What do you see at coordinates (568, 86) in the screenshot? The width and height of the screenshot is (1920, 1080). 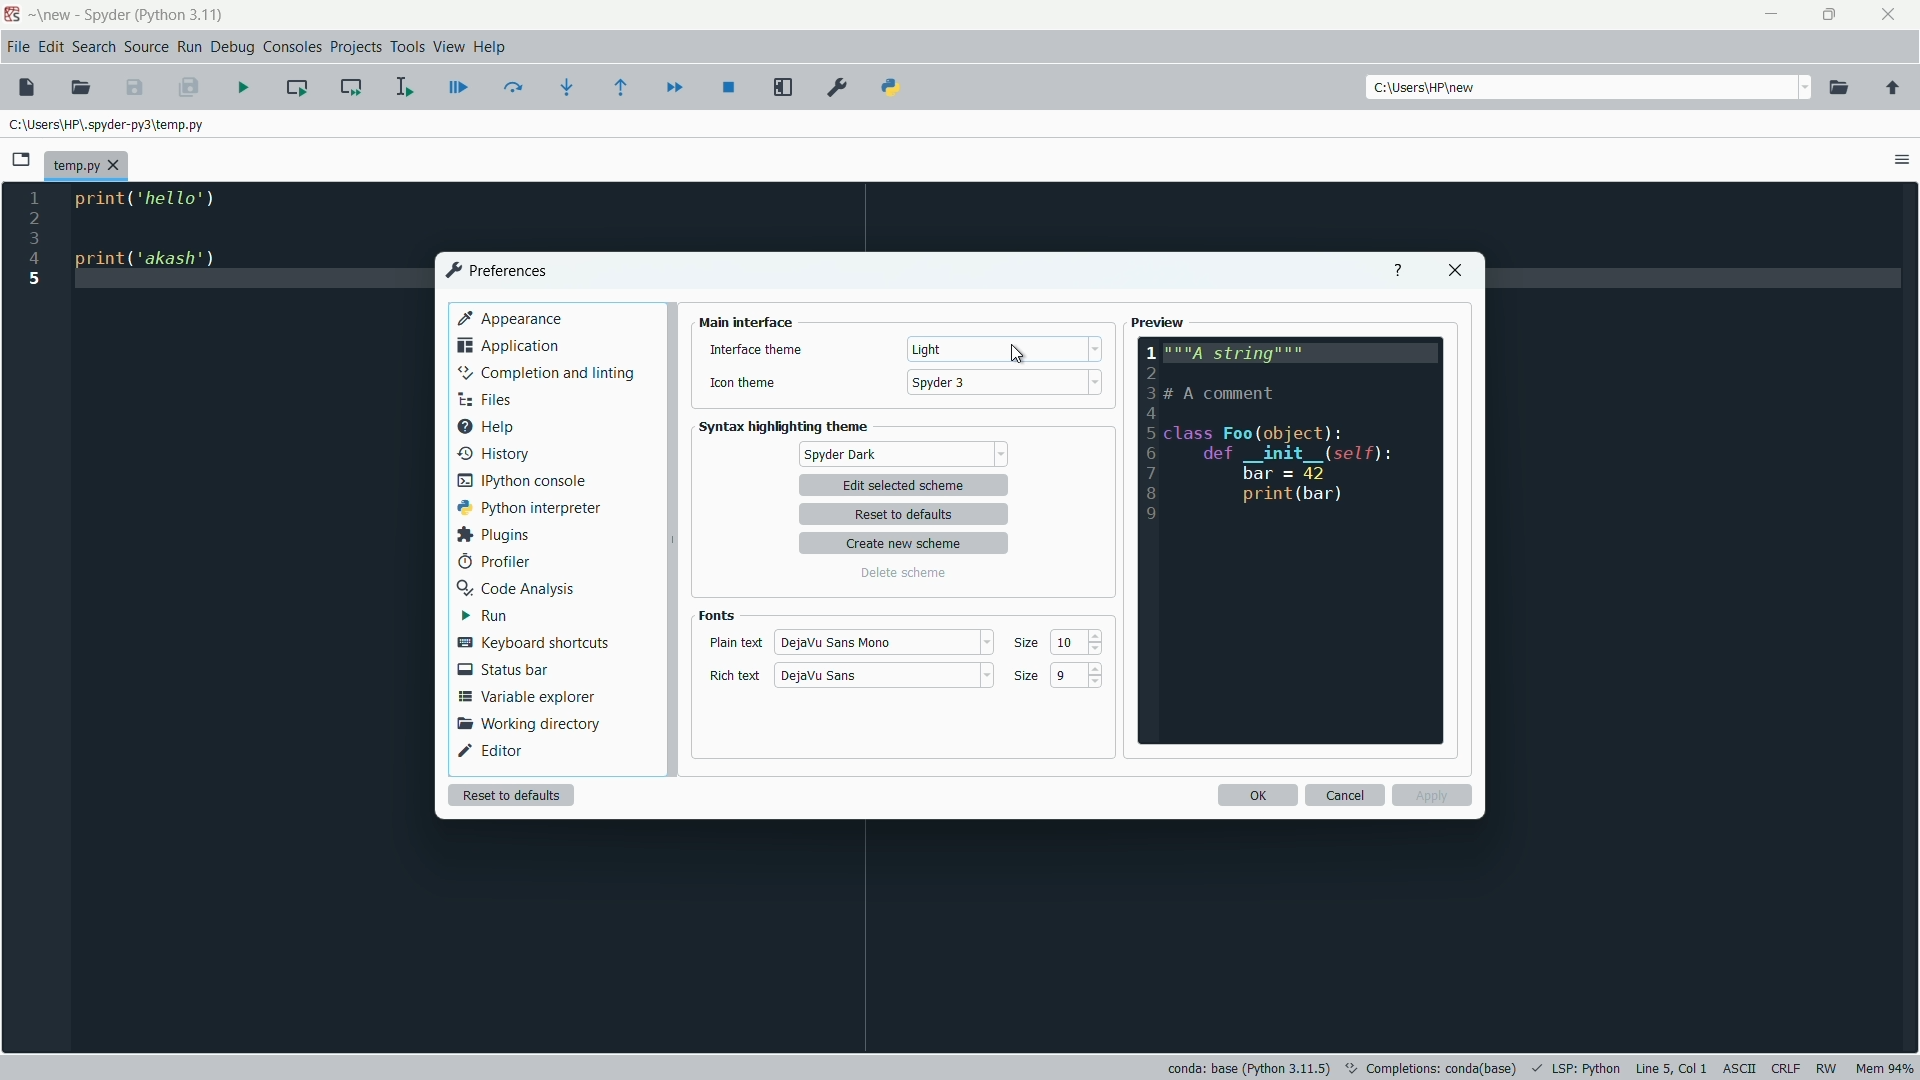 I see `step into function` at bounding box center [568, 86].